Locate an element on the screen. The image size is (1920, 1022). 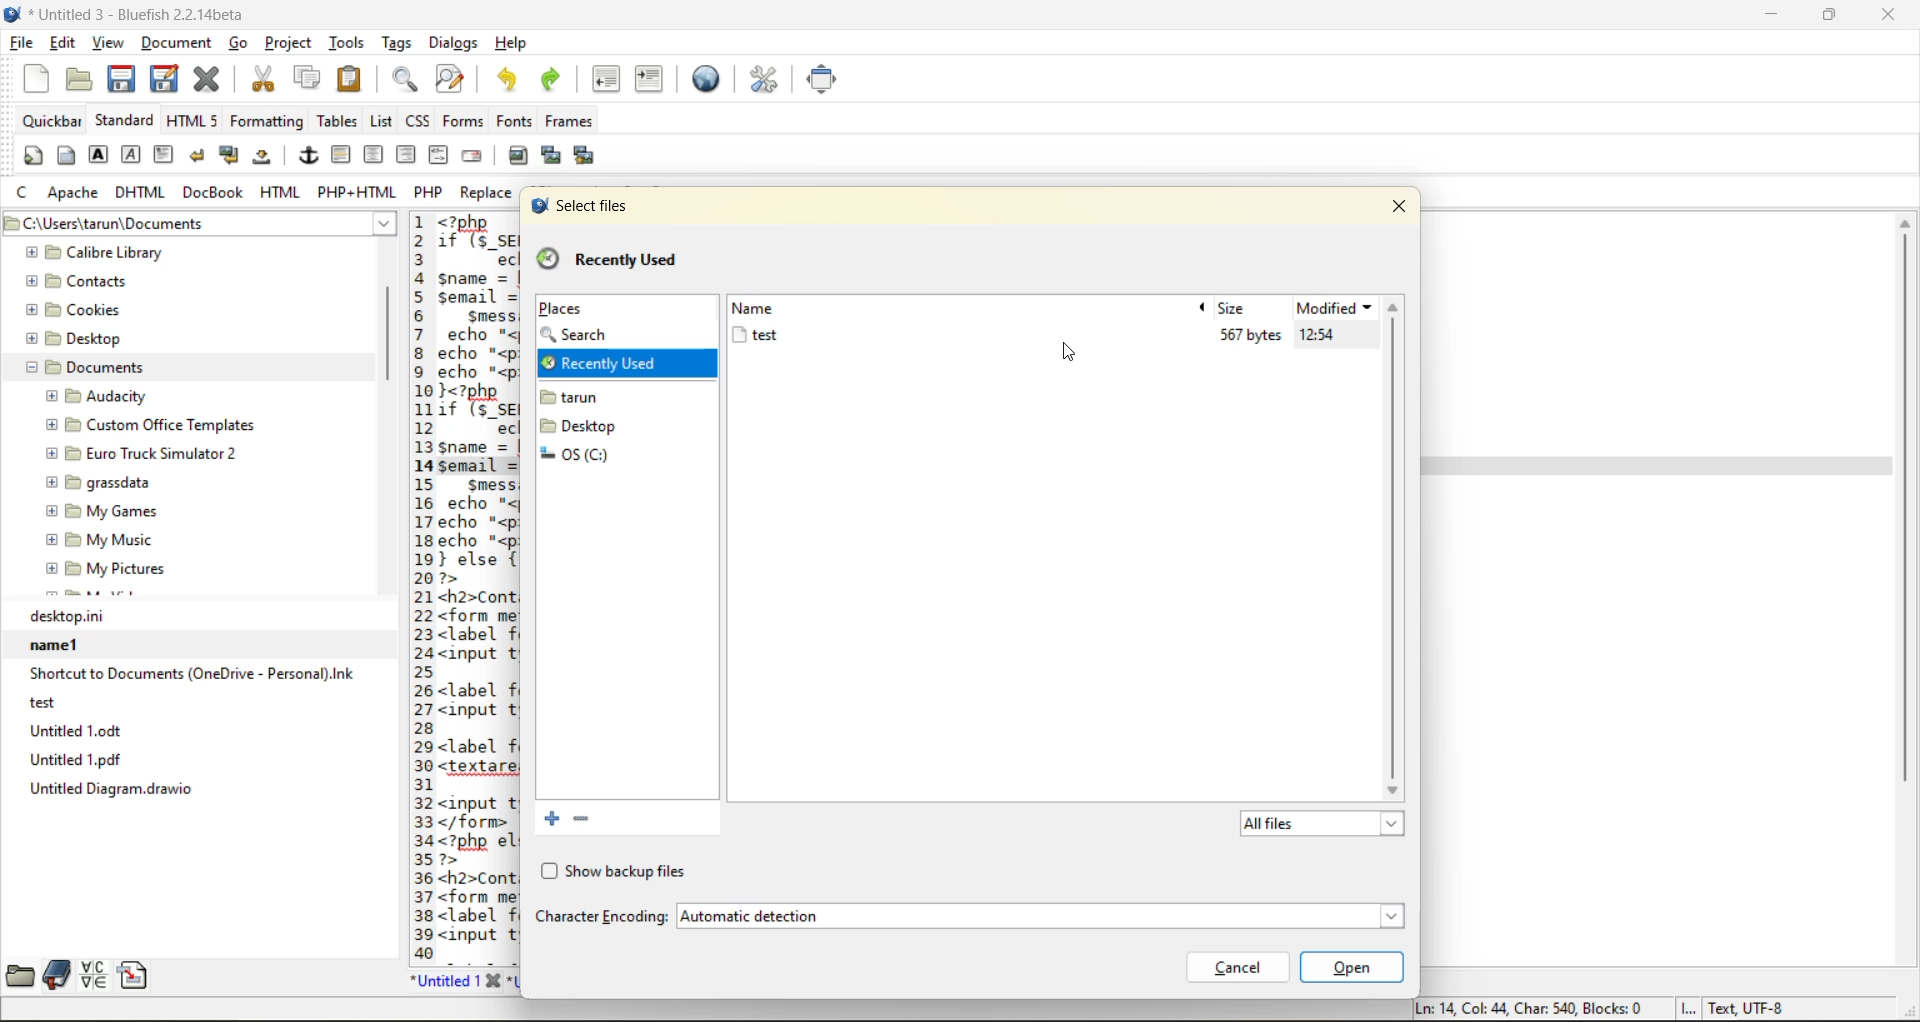
file name is located at coordinates (754, 335).